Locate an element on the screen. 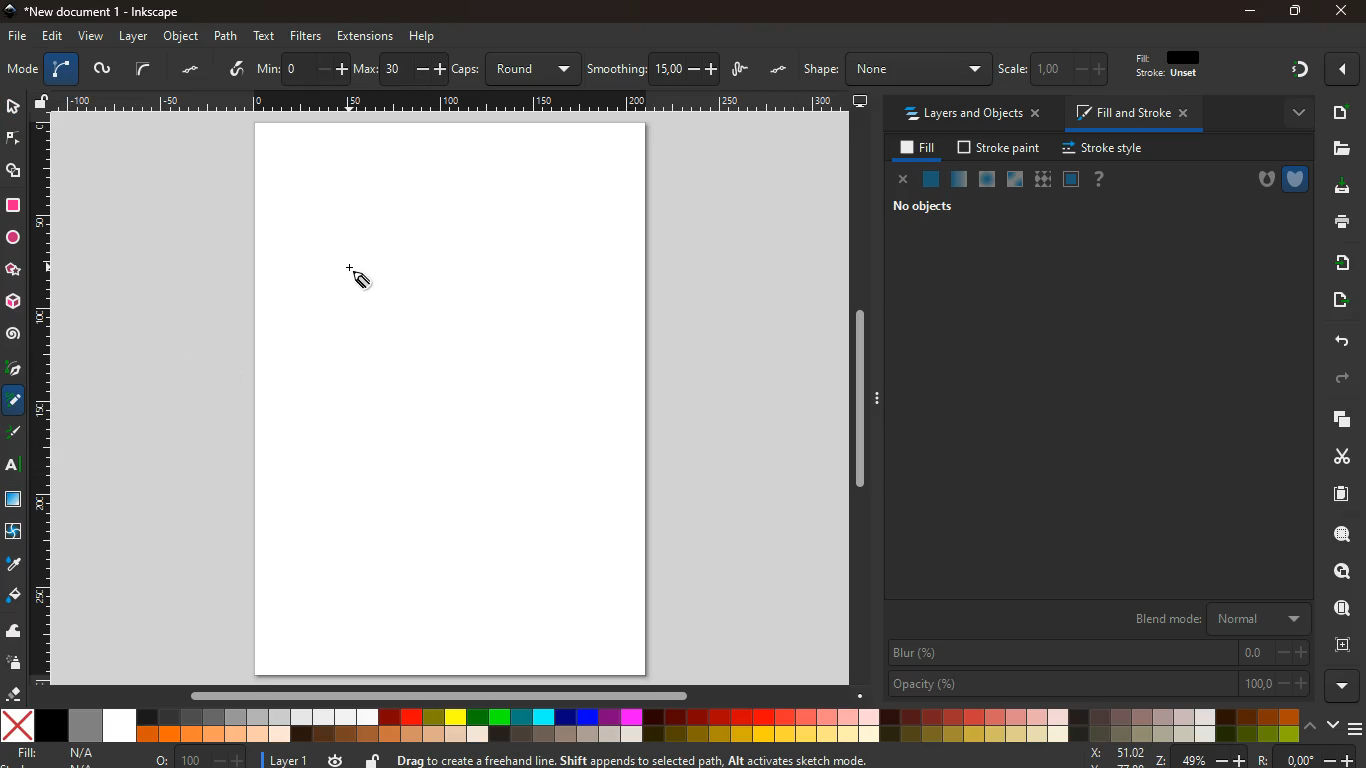 This screenshot has width=1366, height=768. forward is located at coordinates (1343, 381).